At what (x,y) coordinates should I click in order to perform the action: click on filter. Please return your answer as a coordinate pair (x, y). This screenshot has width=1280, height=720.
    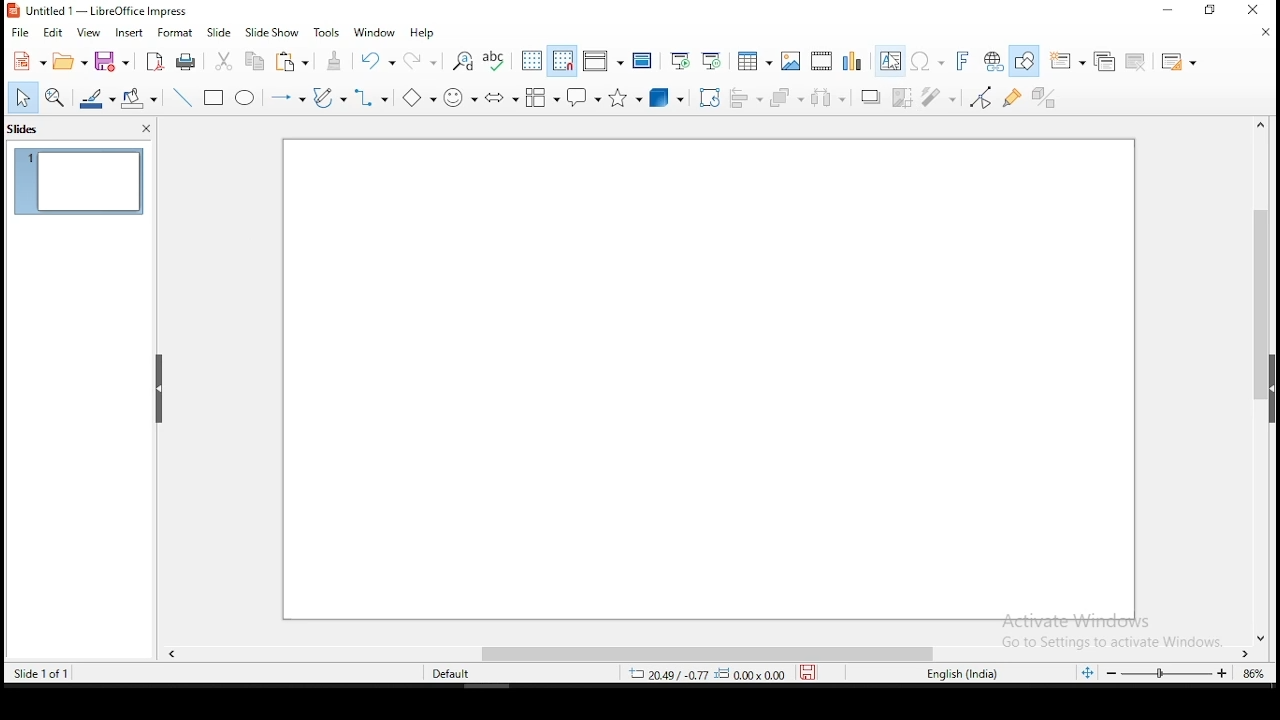
    Looking at the image, I should click on (940, 99).